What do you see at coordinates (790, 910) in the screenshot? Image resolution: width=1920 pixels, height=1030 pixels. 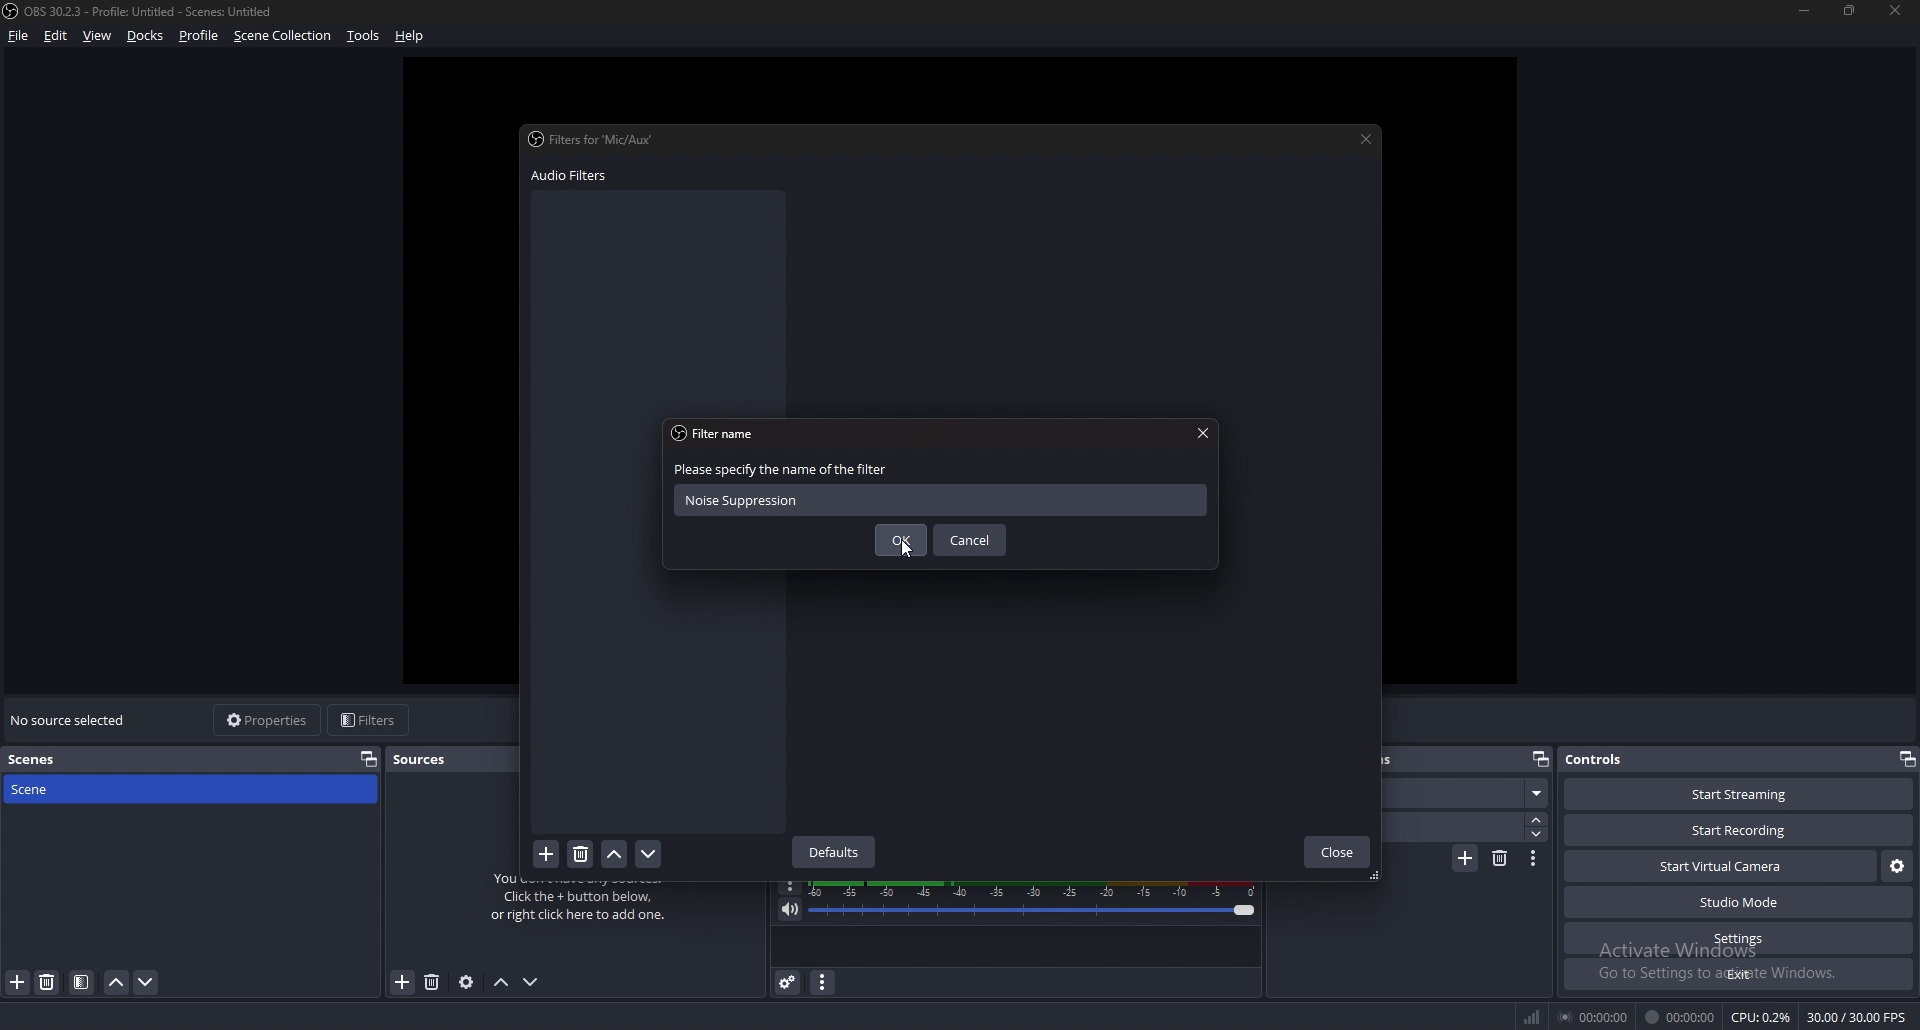 I see `mute` at bounding box center [790, 910].